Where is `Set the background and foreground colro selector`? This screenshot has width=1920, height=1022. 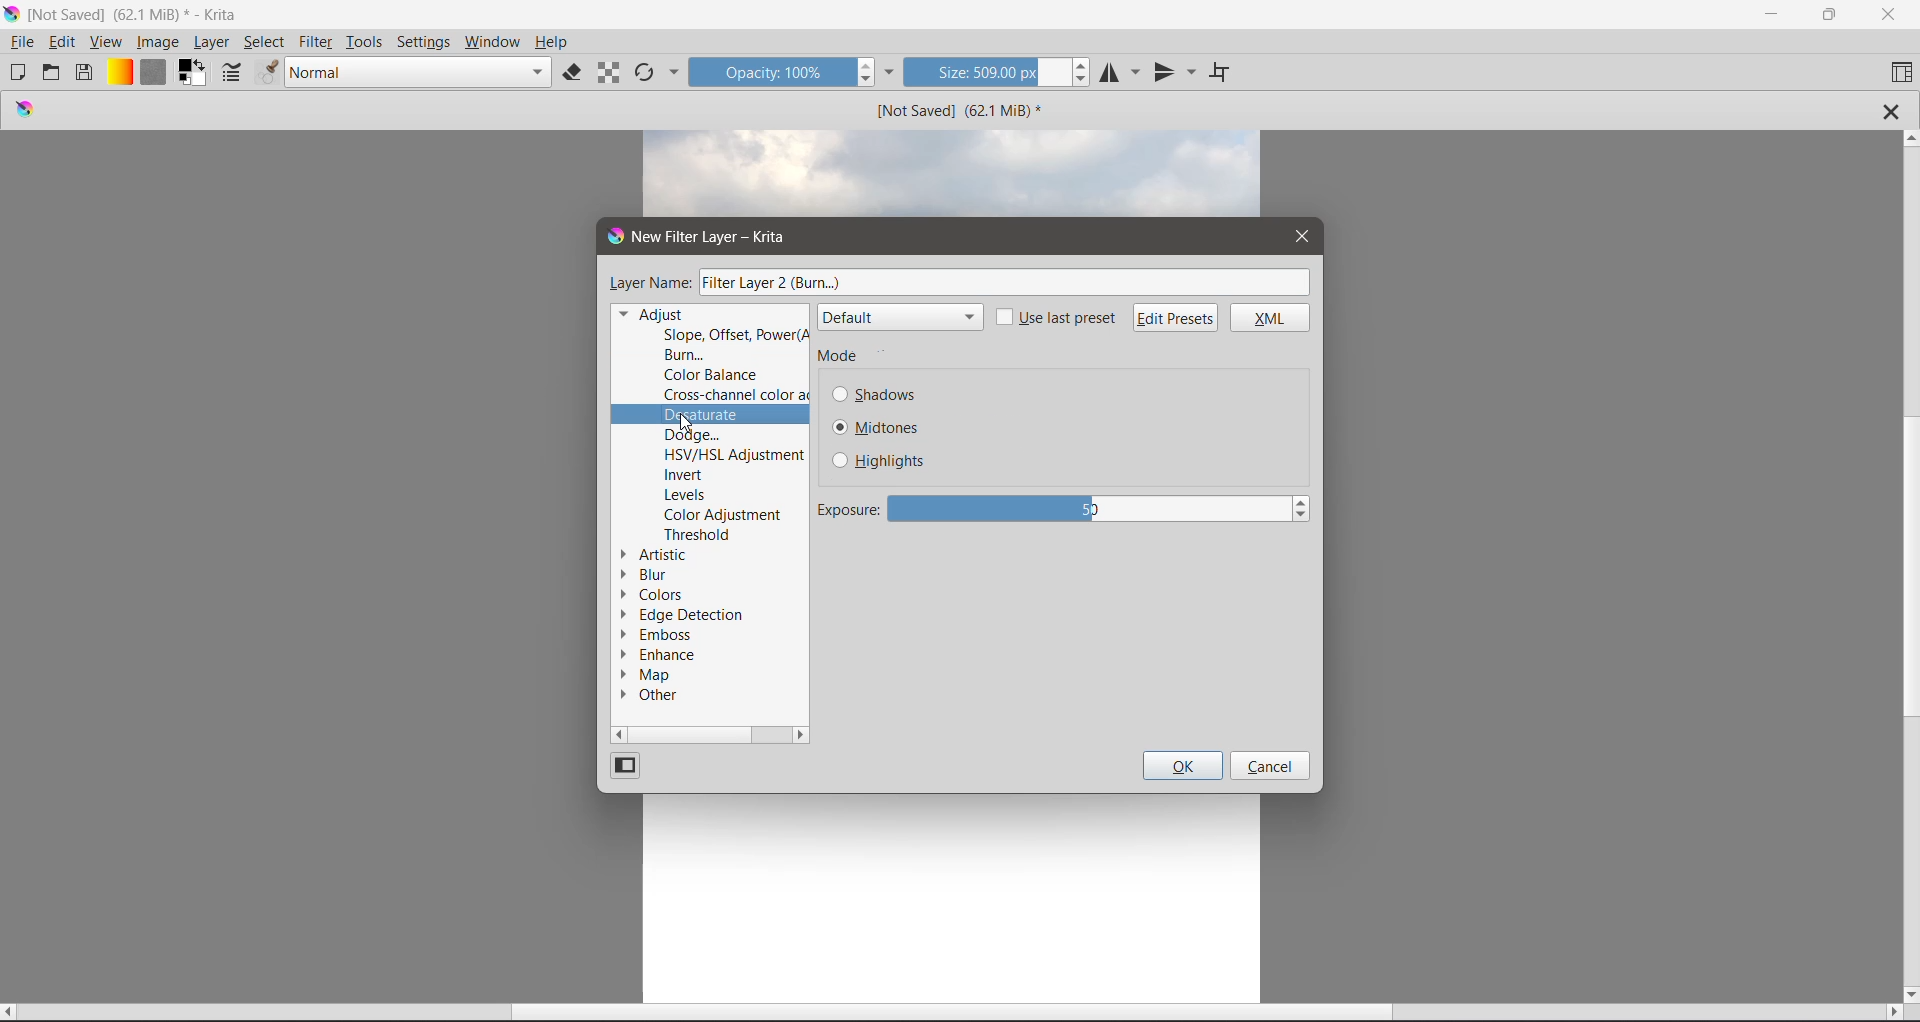 Set the background and foreground colro selector is located at coordinates (191, 73).